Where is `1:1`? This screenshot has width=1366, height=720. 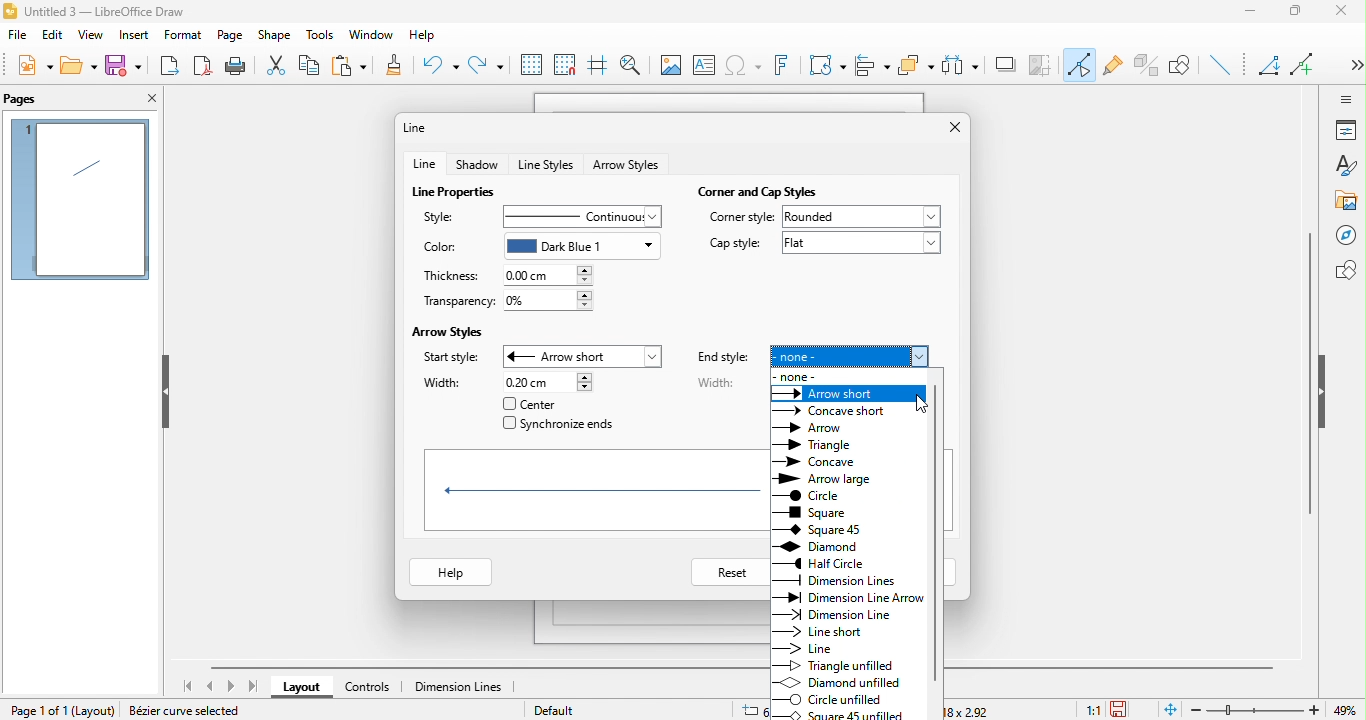 1:1 is located at coordinates (1092, 710).